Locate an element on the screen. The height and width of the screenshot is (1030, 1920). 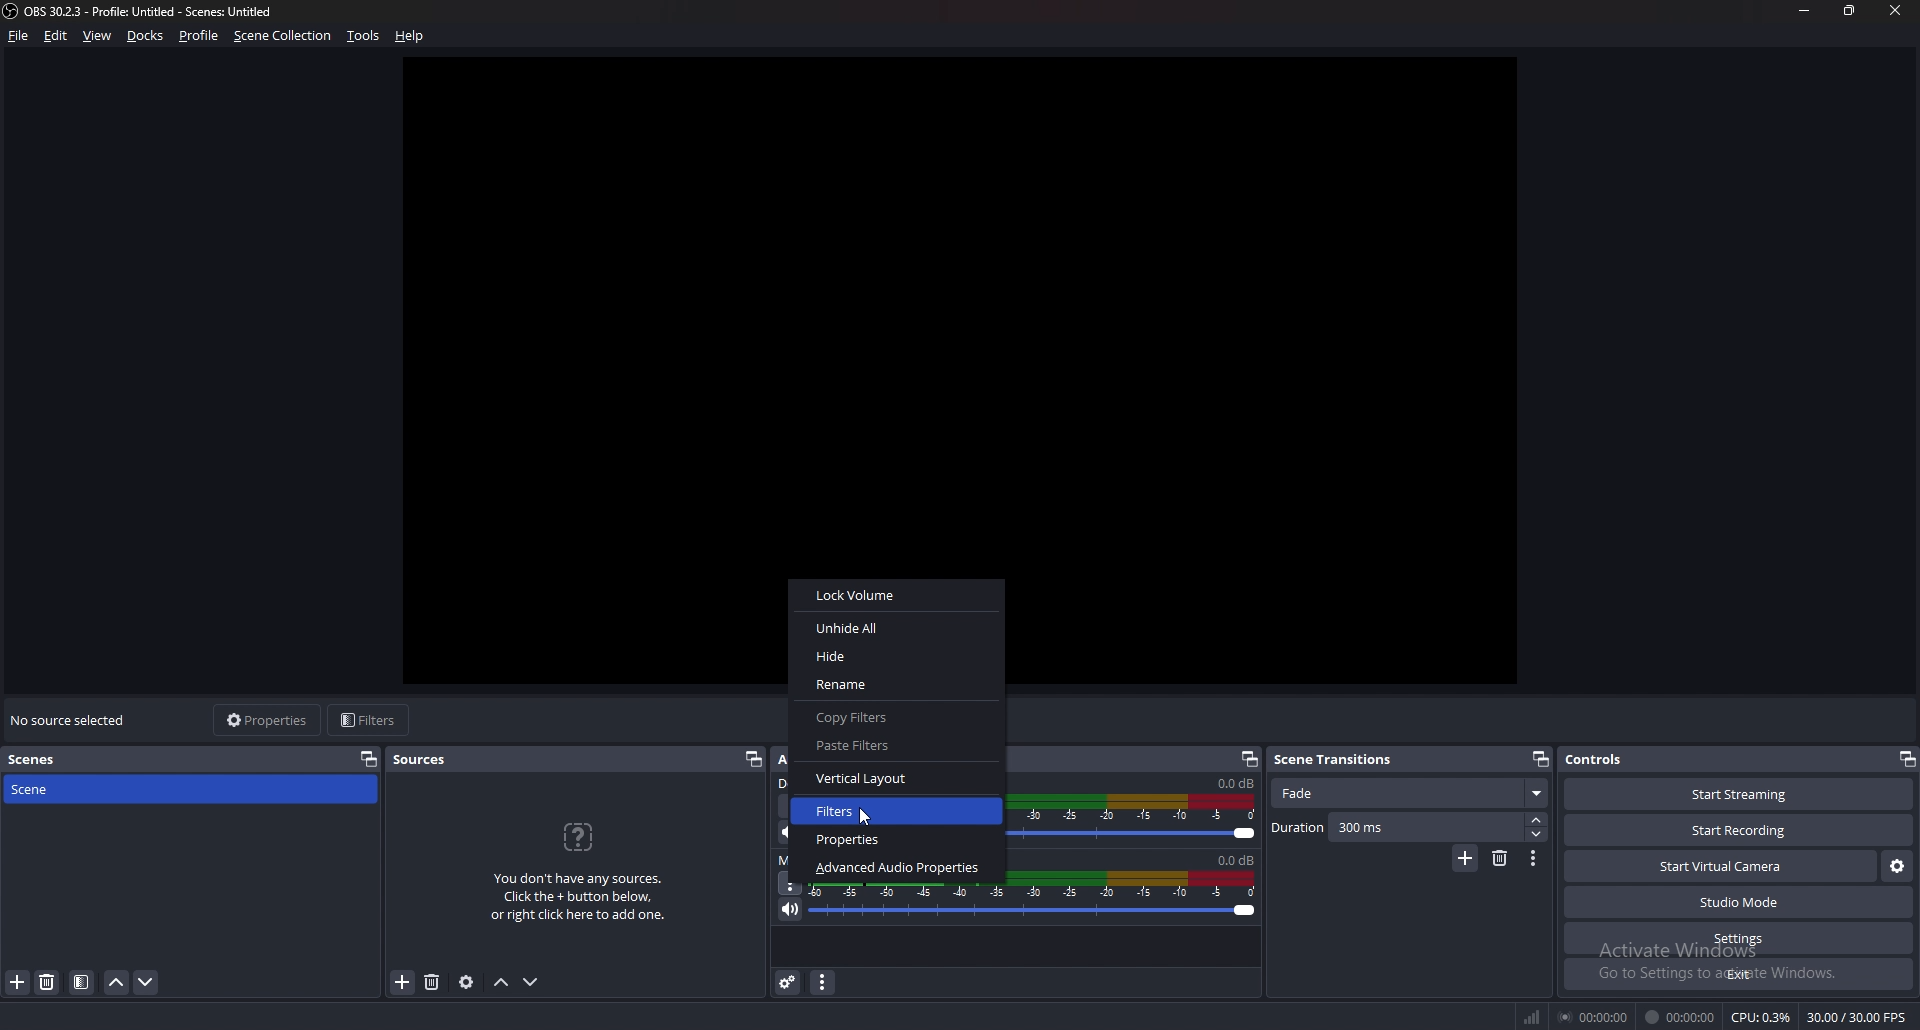
network is located at coordinates (1531, 1017).